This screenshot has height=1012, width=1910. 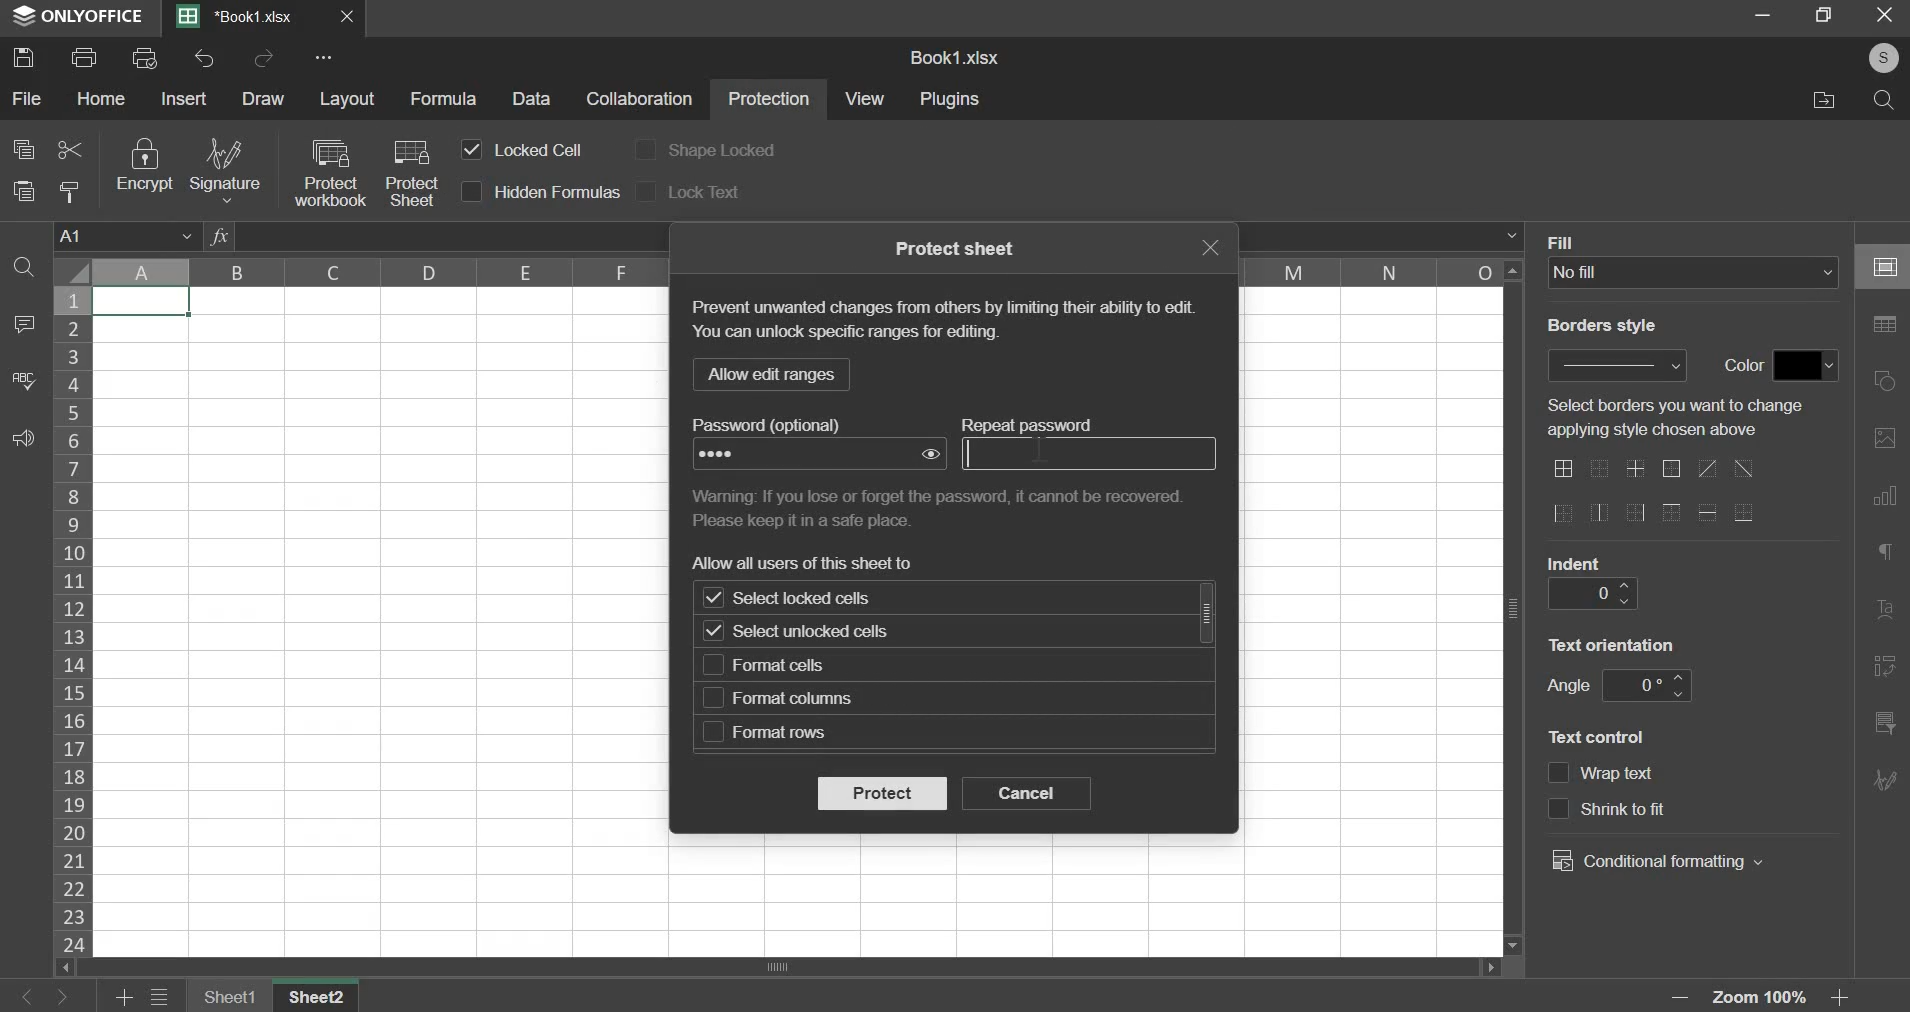 What do you see at coordinates (769, 374) in the screenshot?
I see `llow edit range` at bounding box center [769, 374].